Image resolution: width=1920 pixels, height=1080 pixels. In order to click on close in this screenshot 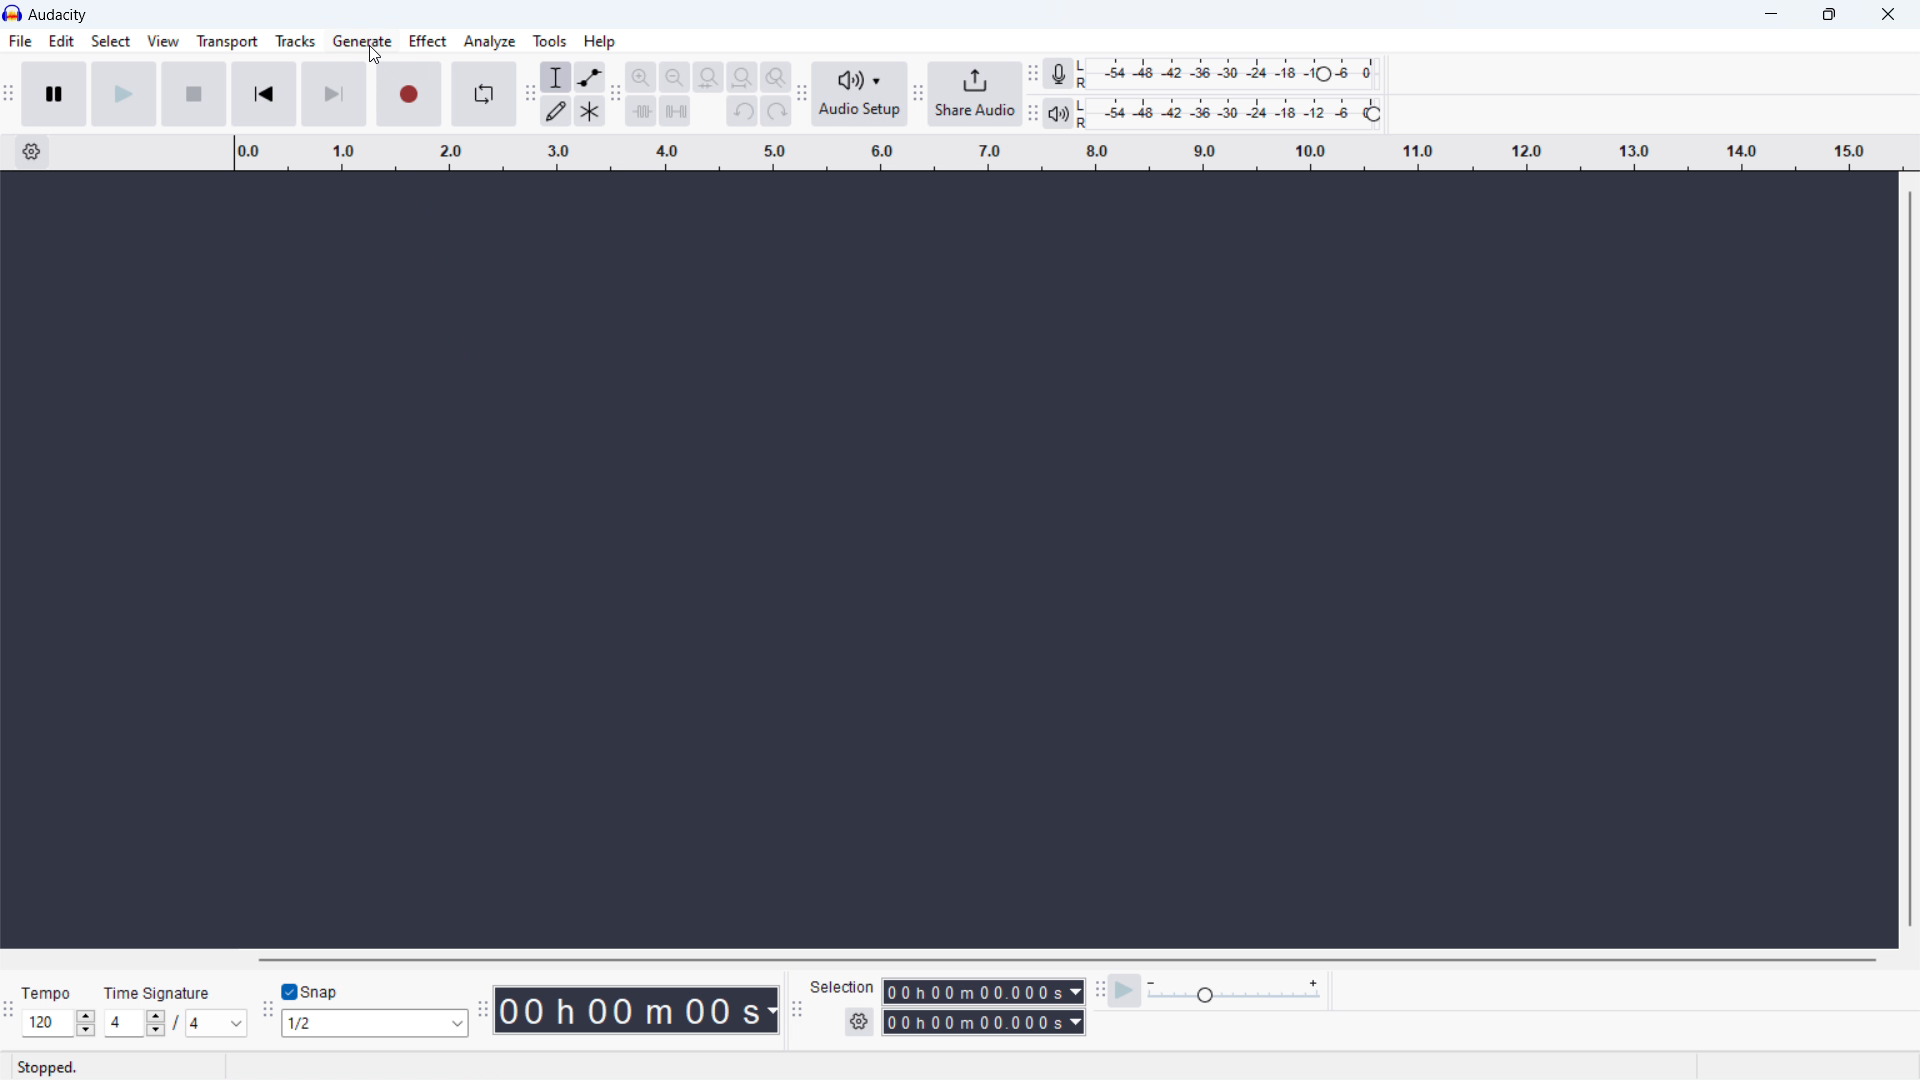, I will do `click(1890, 14)`.